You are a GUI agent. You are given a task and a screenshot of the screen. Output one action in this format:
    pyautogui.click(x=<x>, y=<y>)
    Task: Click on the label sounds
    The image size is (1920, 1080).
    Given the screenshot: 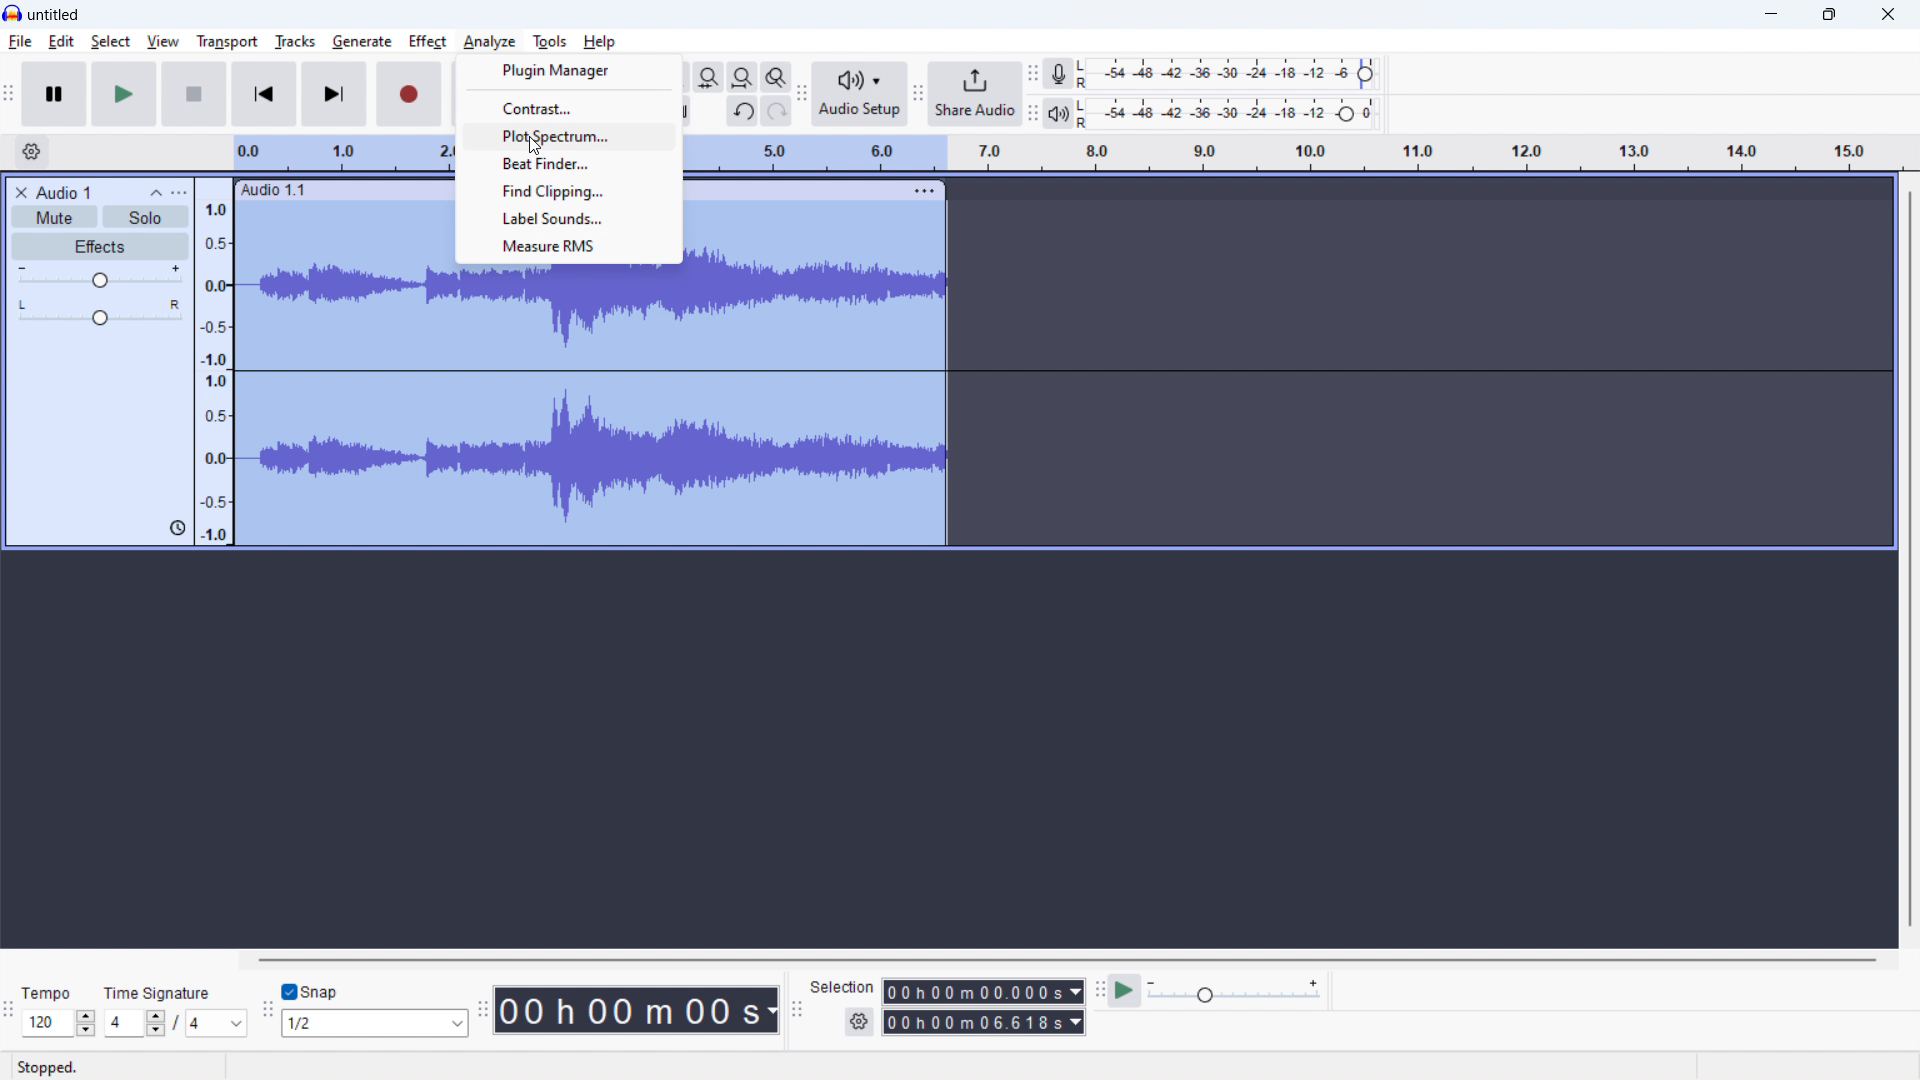 What is the action you would take?
    pyautogui.click(x=569, y=218)
    